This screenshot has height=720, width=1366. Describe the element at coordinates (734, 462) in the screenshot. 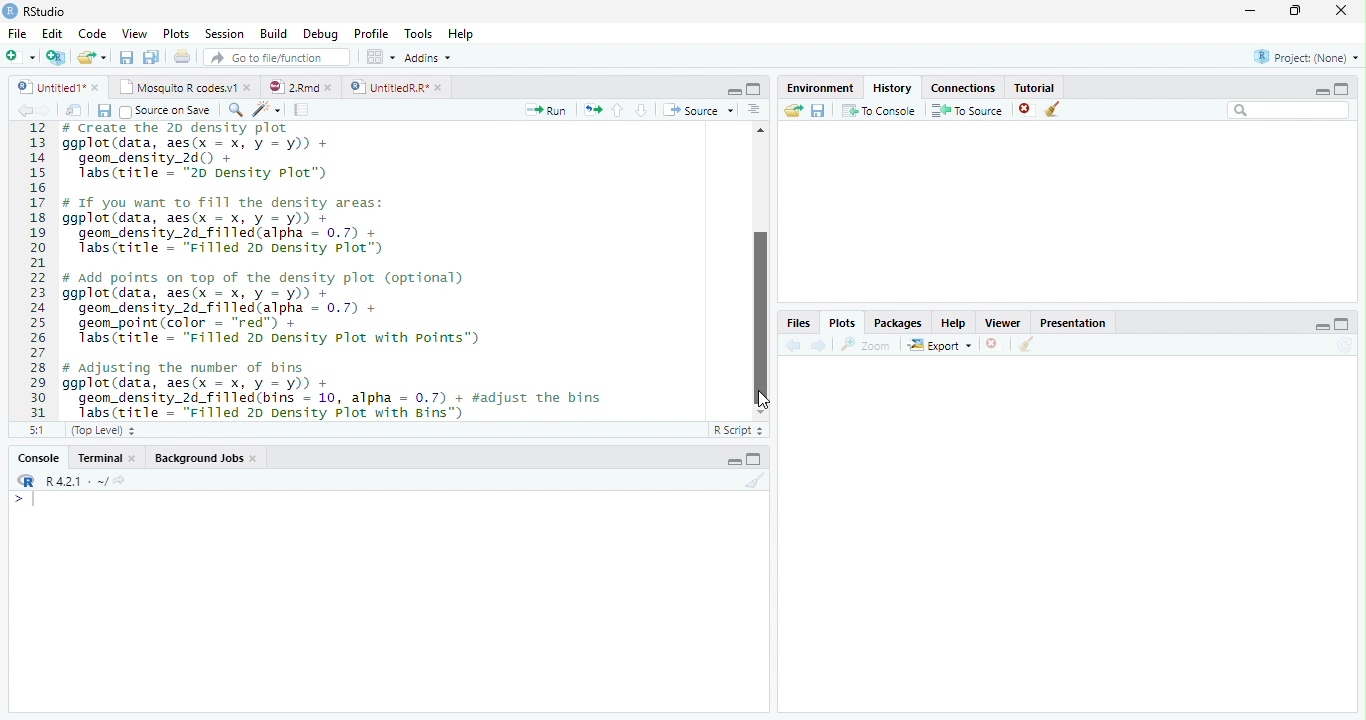

I see `minimize` at that location.